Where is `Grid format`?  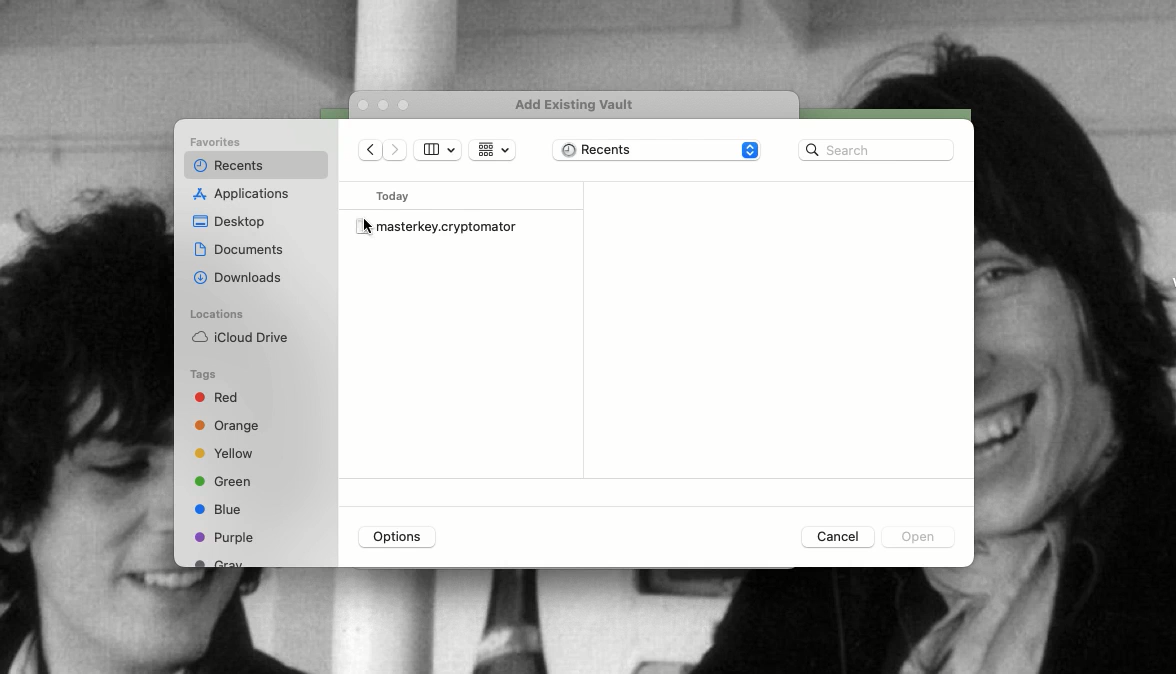
Grid format is located at coordinates (492, 150).